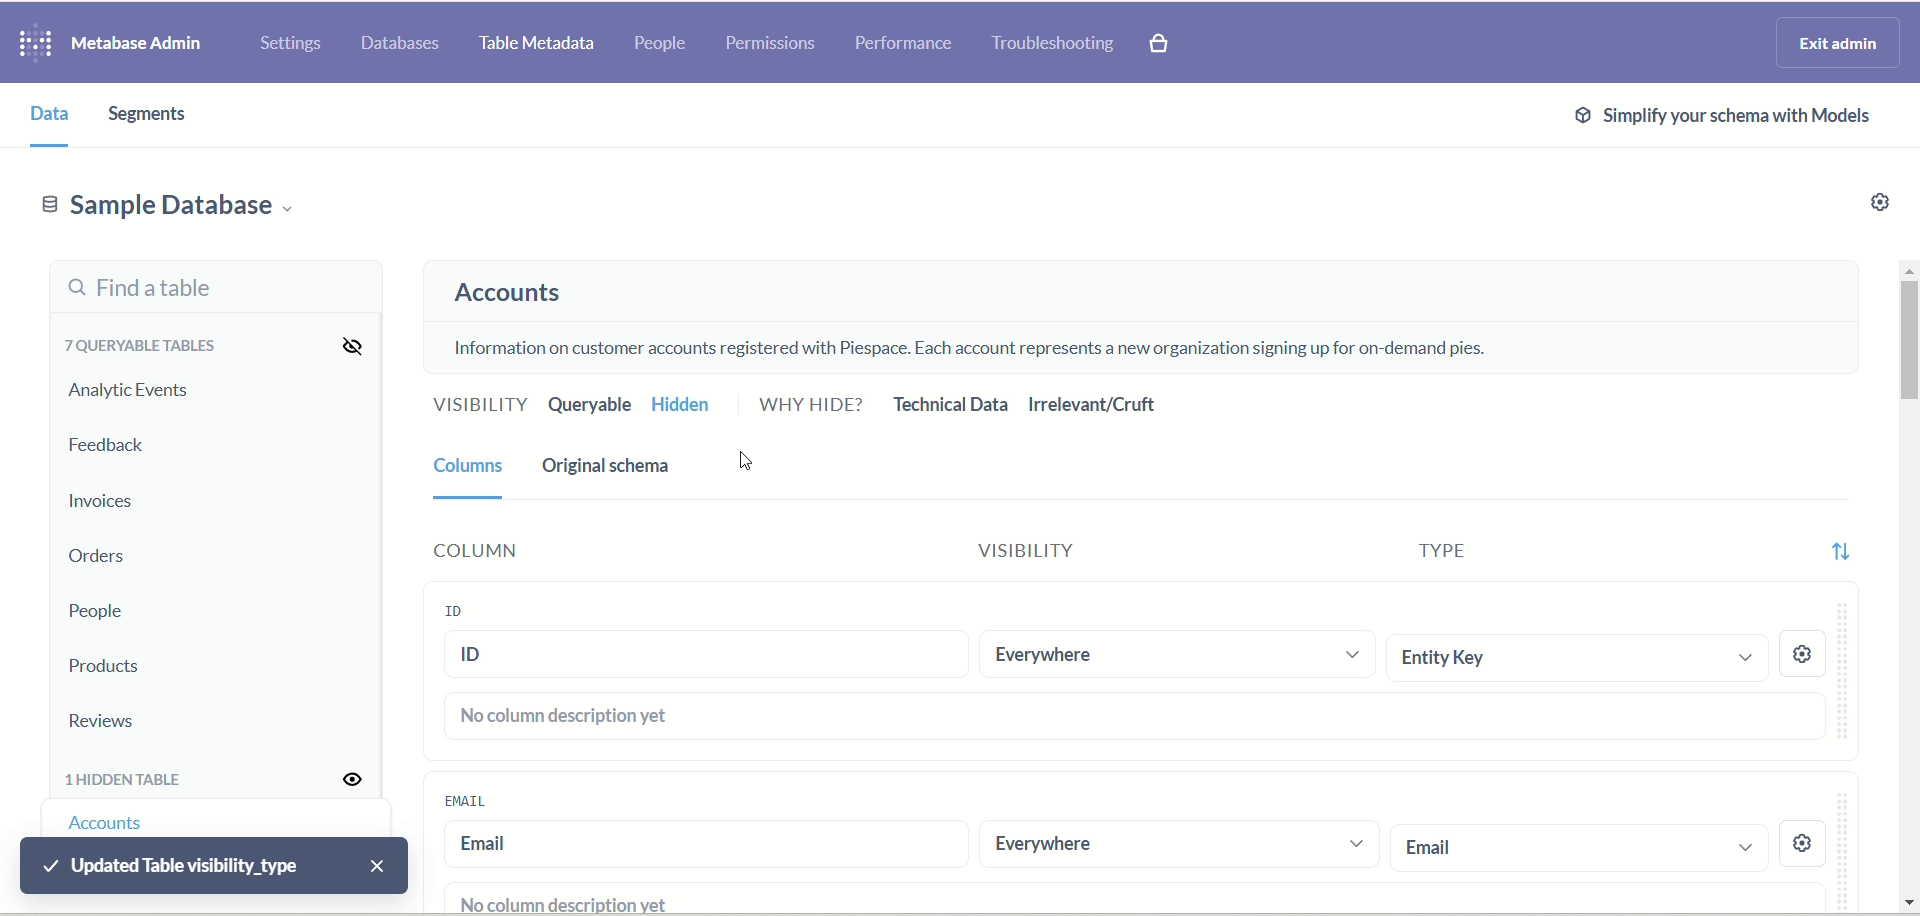  Describe the element at coordinates (292, 46) in the screenshot. I see `settings` at that location.